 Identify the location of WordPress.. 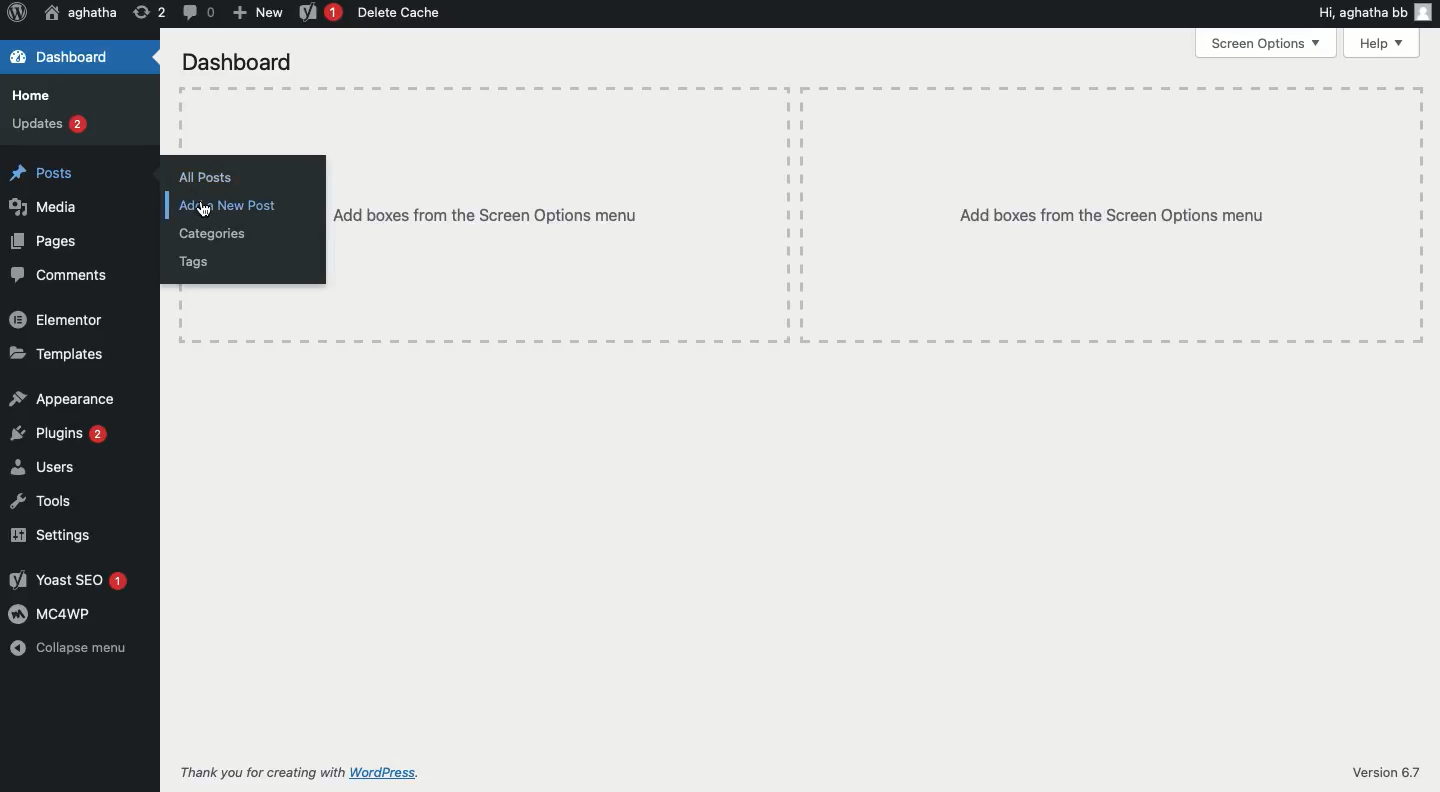
(386, 775).